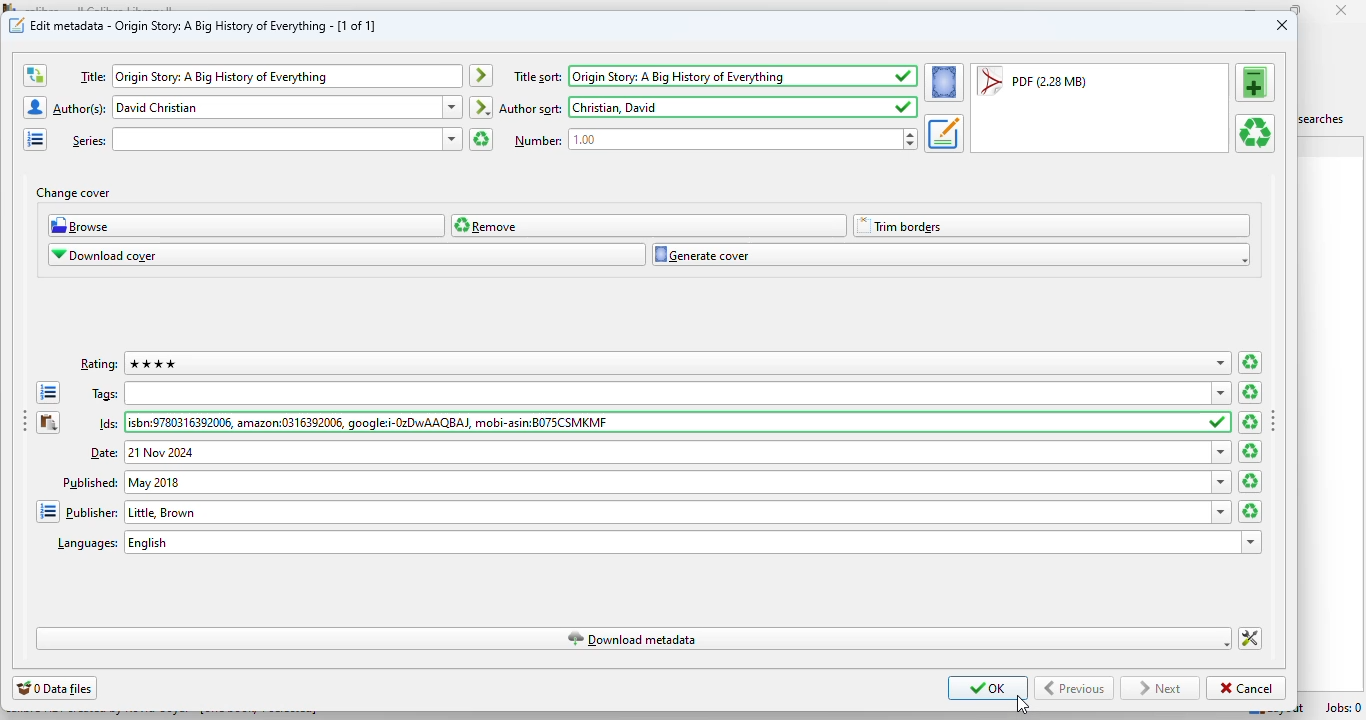 The height and width of the screenshot is (720, 1366). I want to click on text, so click(92, 513).